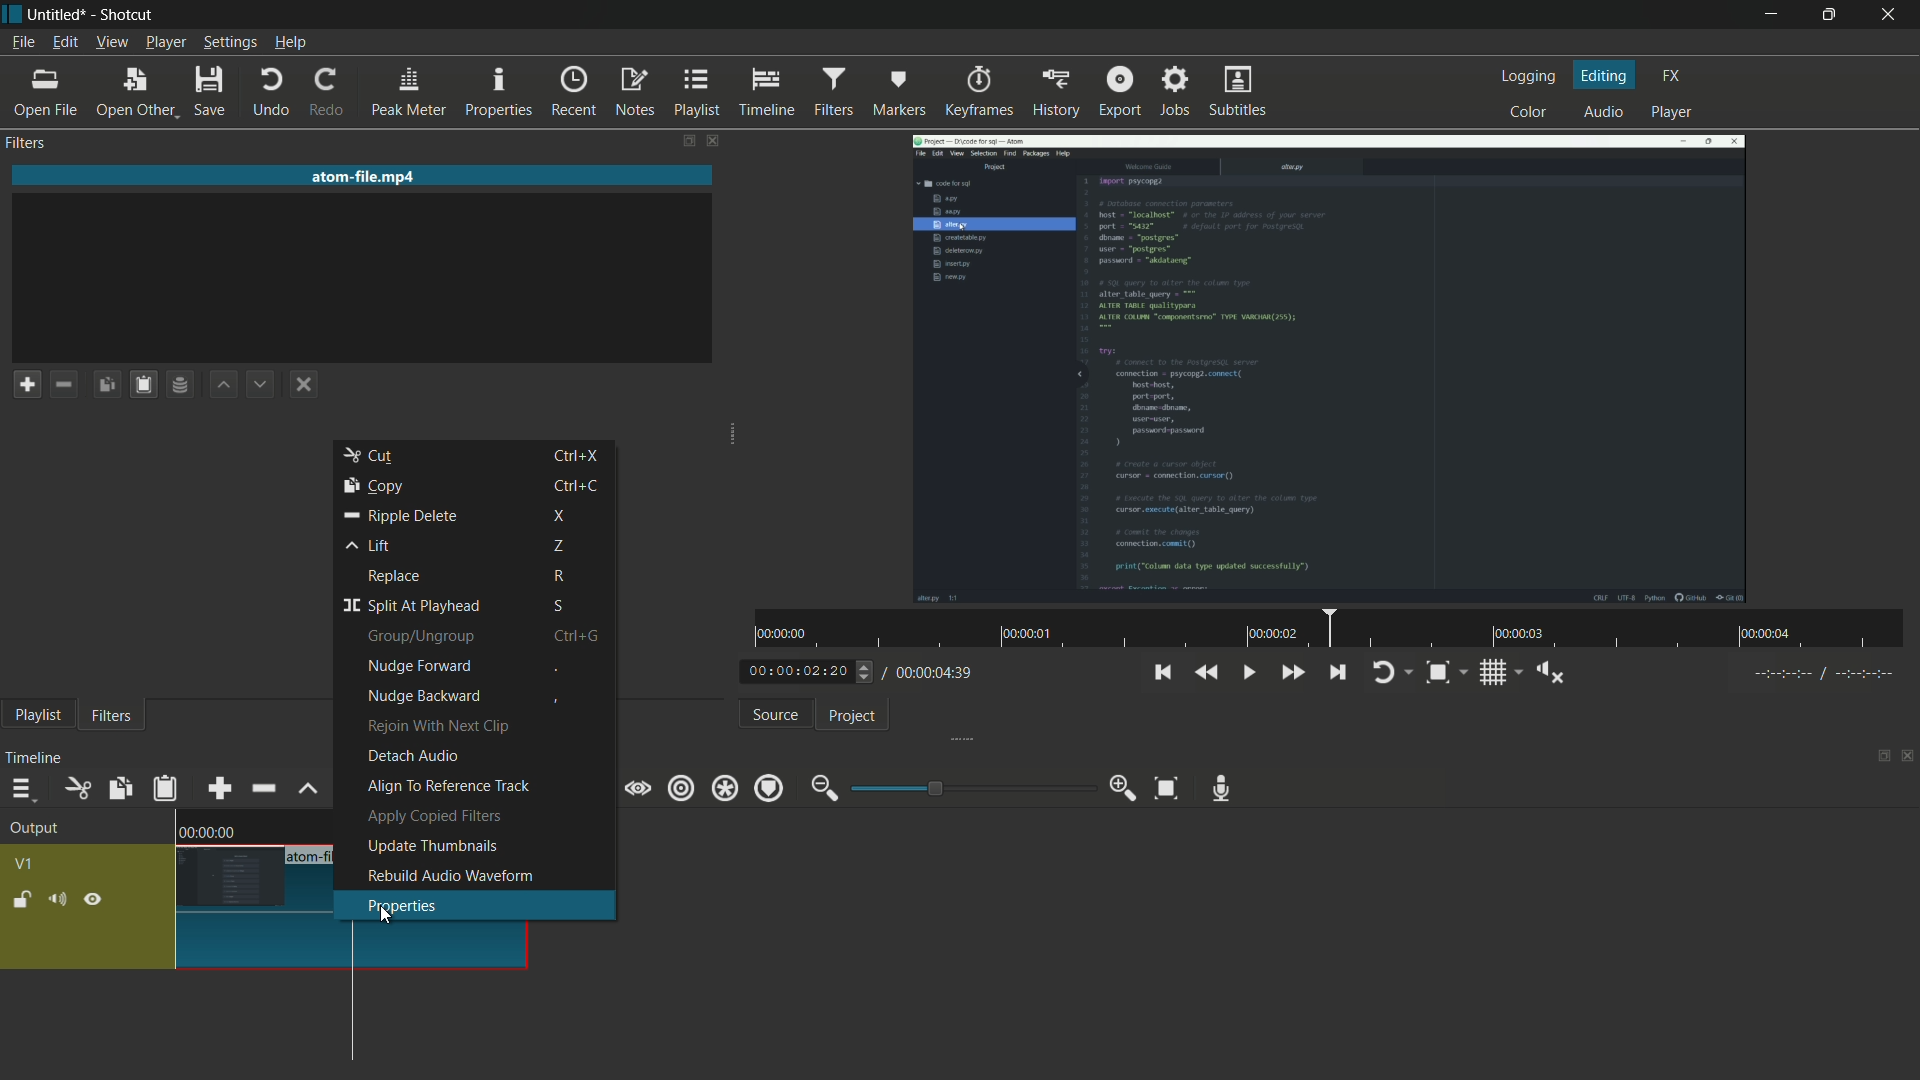 This screenshot has width=1920, height=1080. What do you see at coordinates (291, 42) in the screenshot?
I see `help menu` at bounding box center [291, 42].